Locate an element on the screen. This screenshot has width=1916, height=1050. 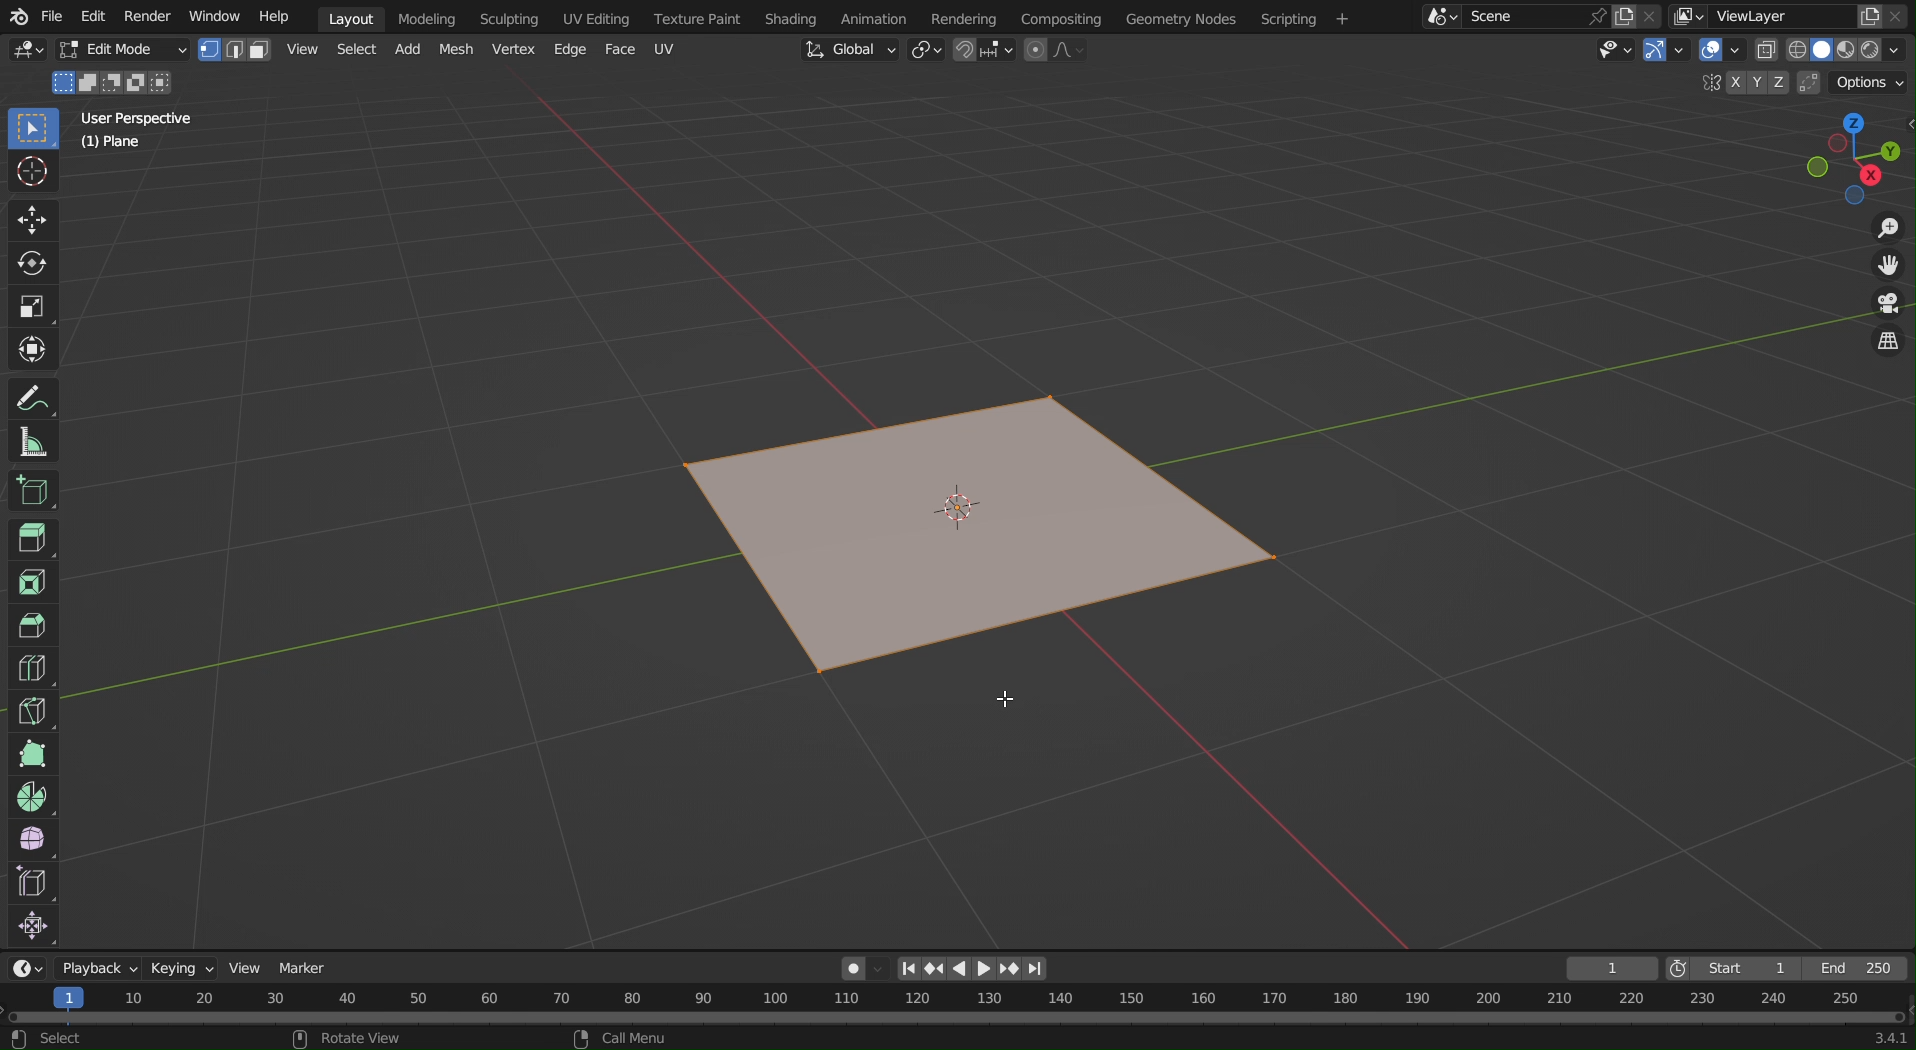
Show Gizmo is located at coordinates (1665, 53).